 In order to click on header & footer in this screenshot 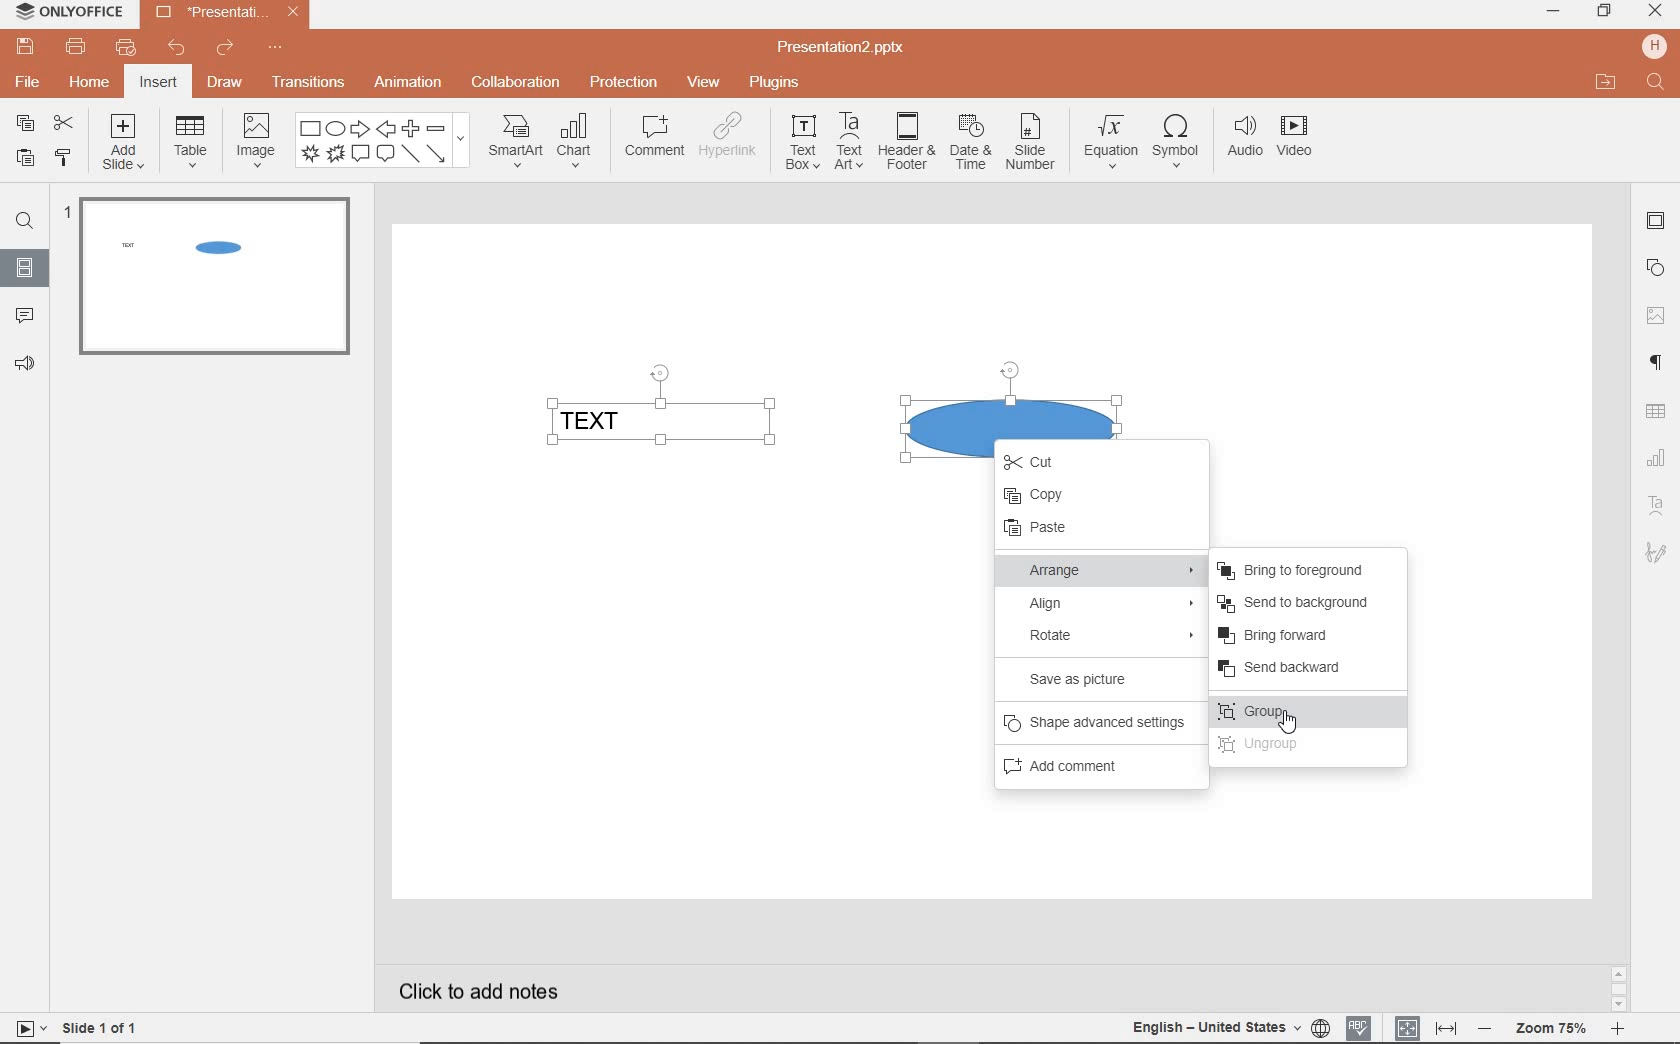, I will do `click(904, 143)`.